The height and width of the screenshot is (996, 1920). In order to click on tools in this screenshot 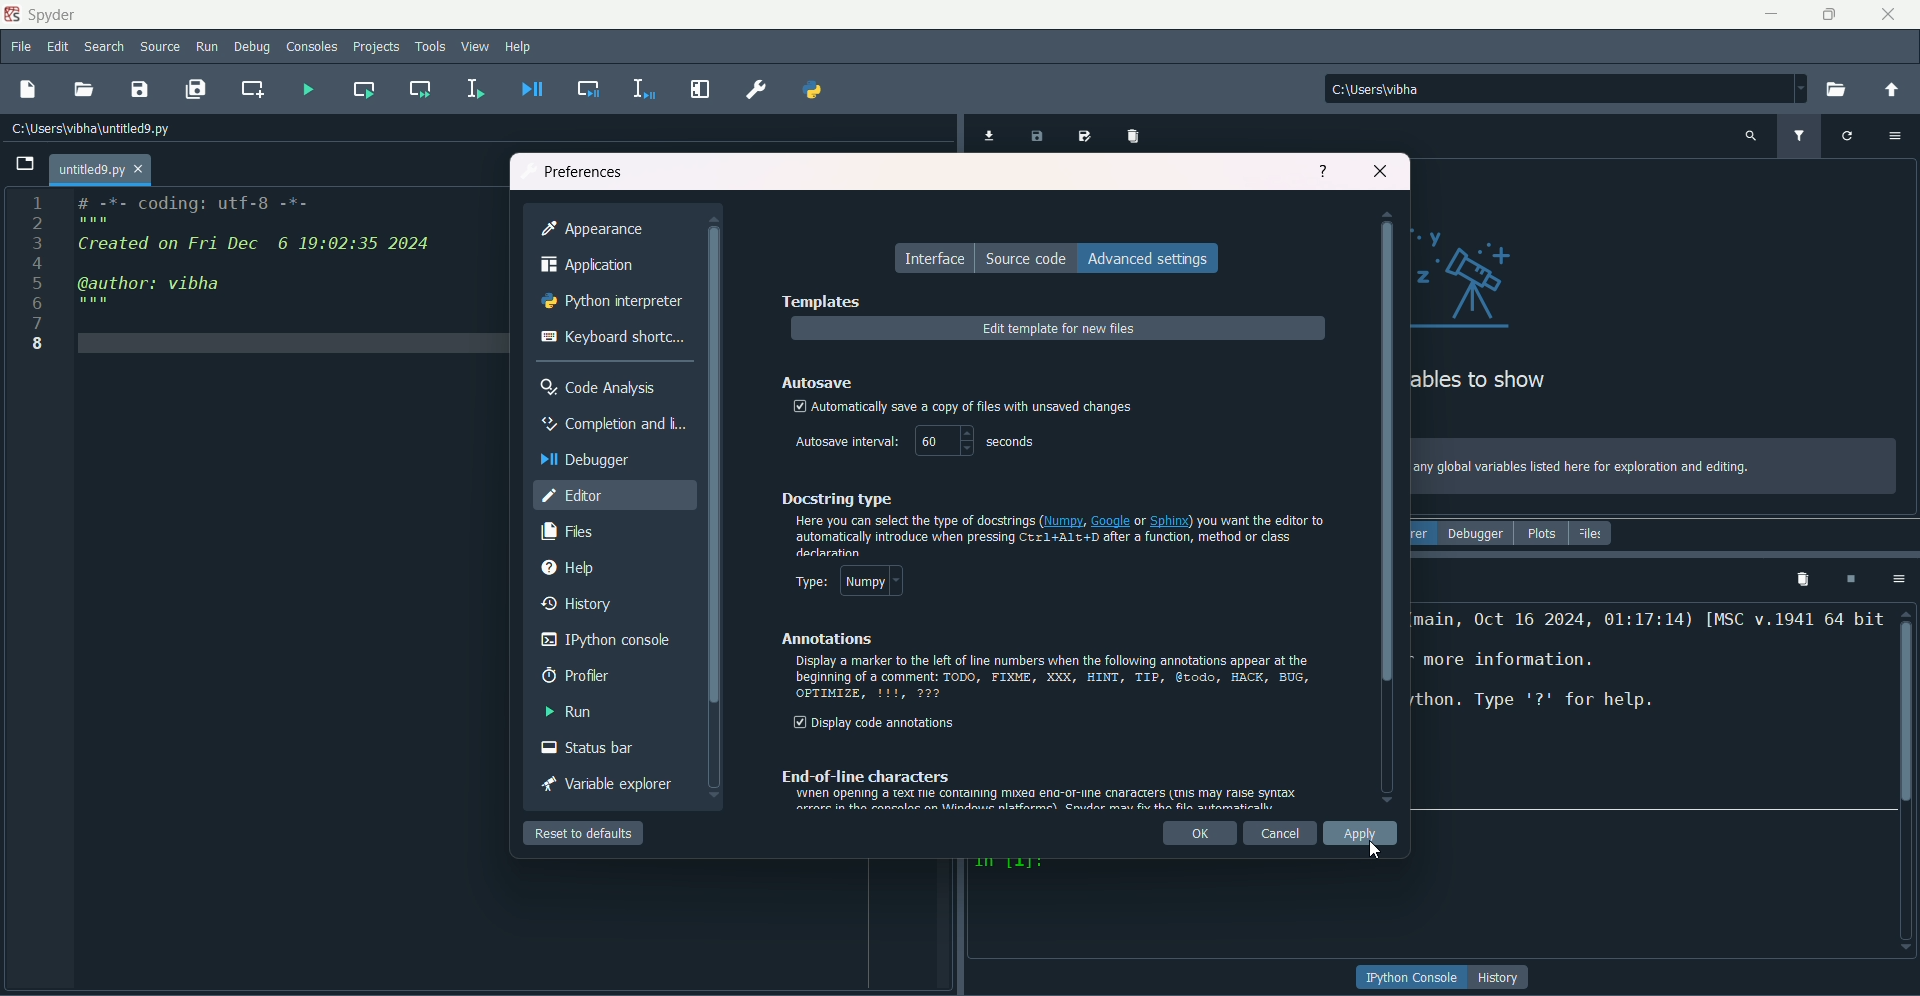, I will do `click(436, 49)`.